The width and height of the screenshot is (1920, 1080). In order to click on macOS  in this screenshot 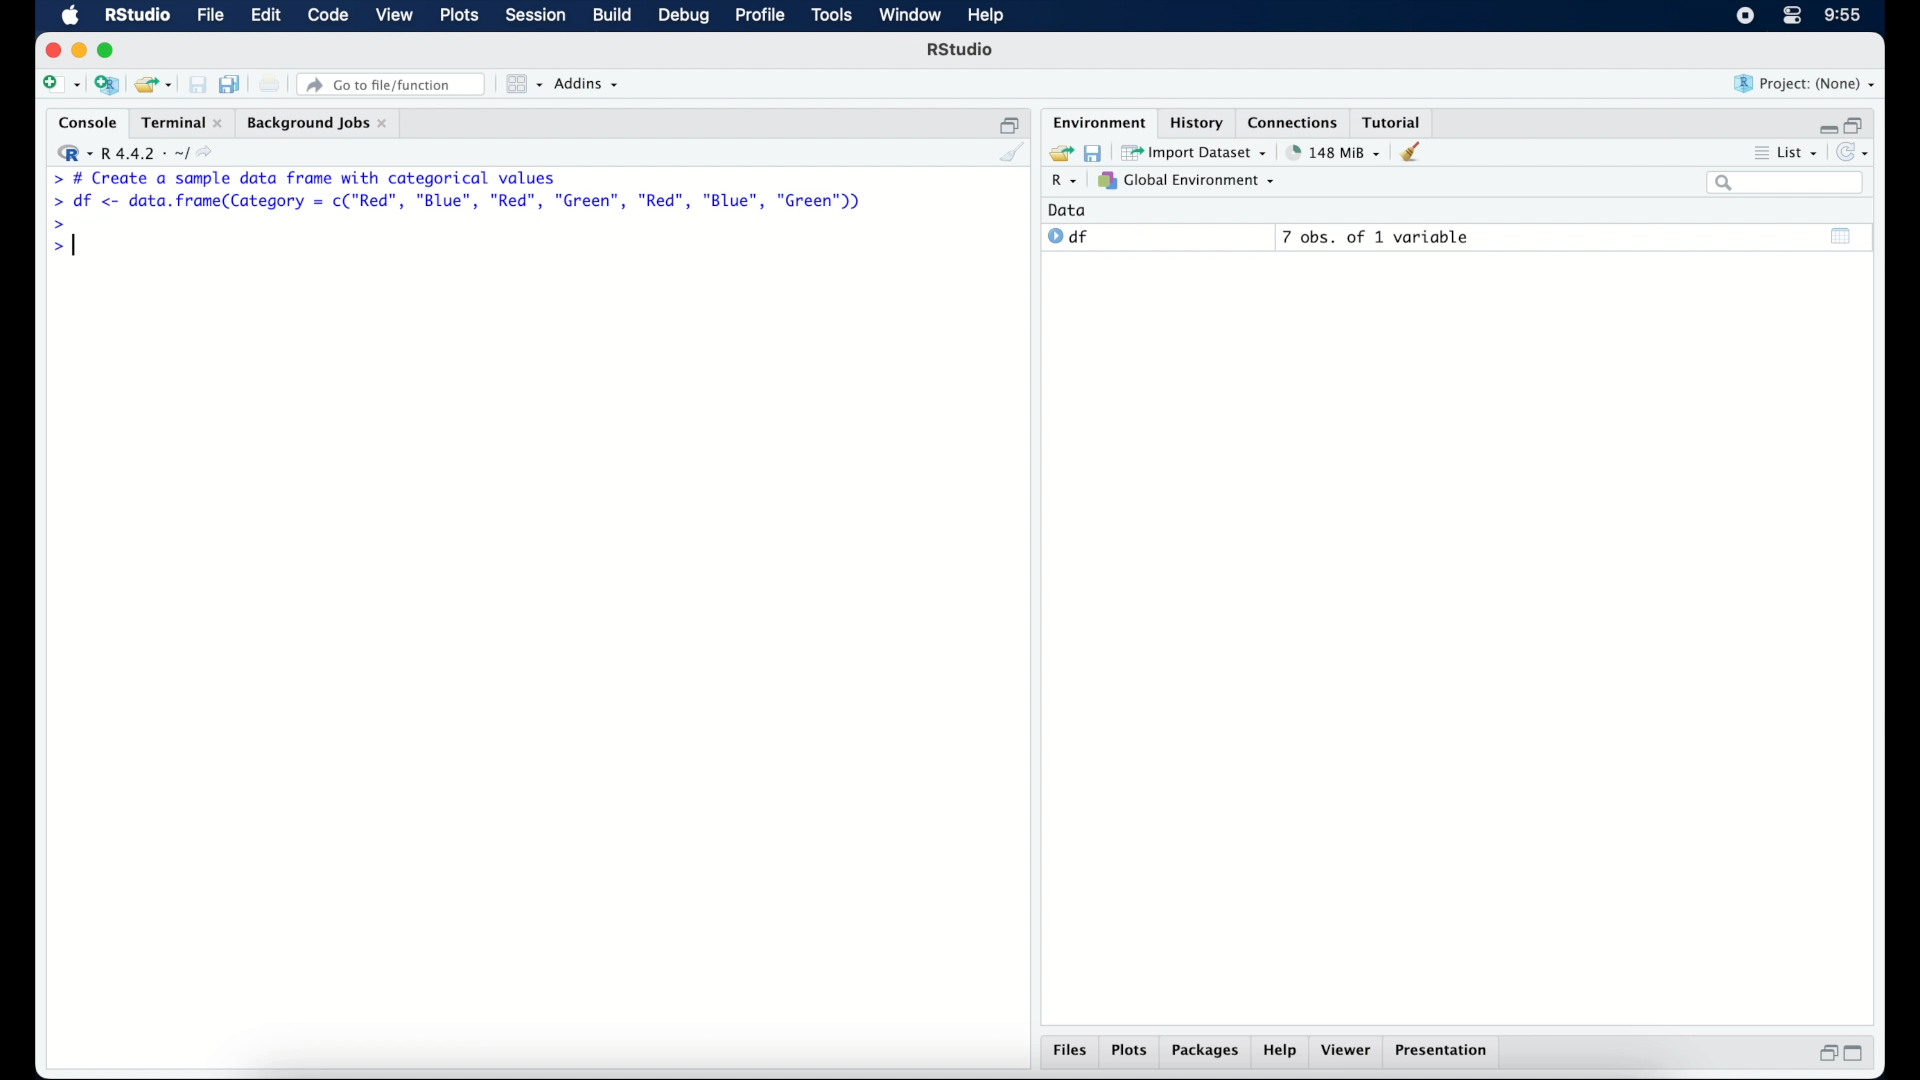, I will do `click(70, 16)`.